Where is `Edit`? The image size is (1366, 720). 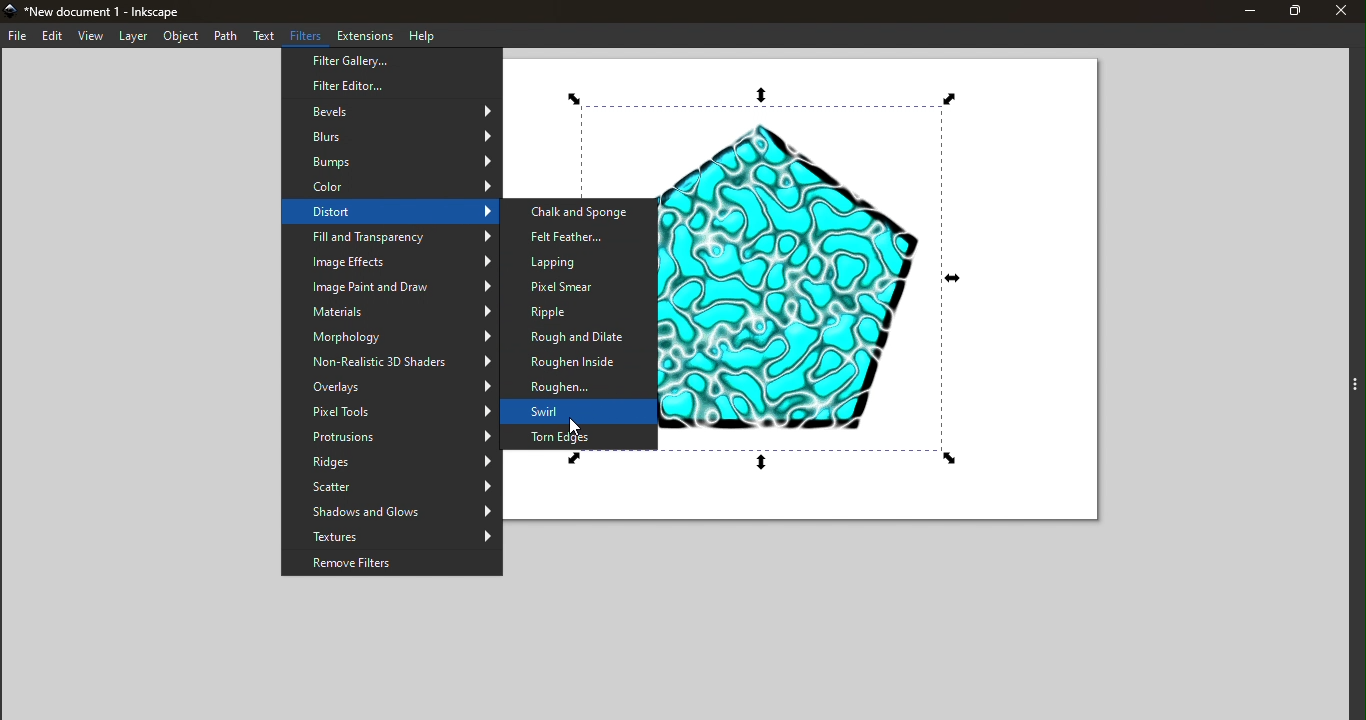
Edit is located at coordinates (53, 37).